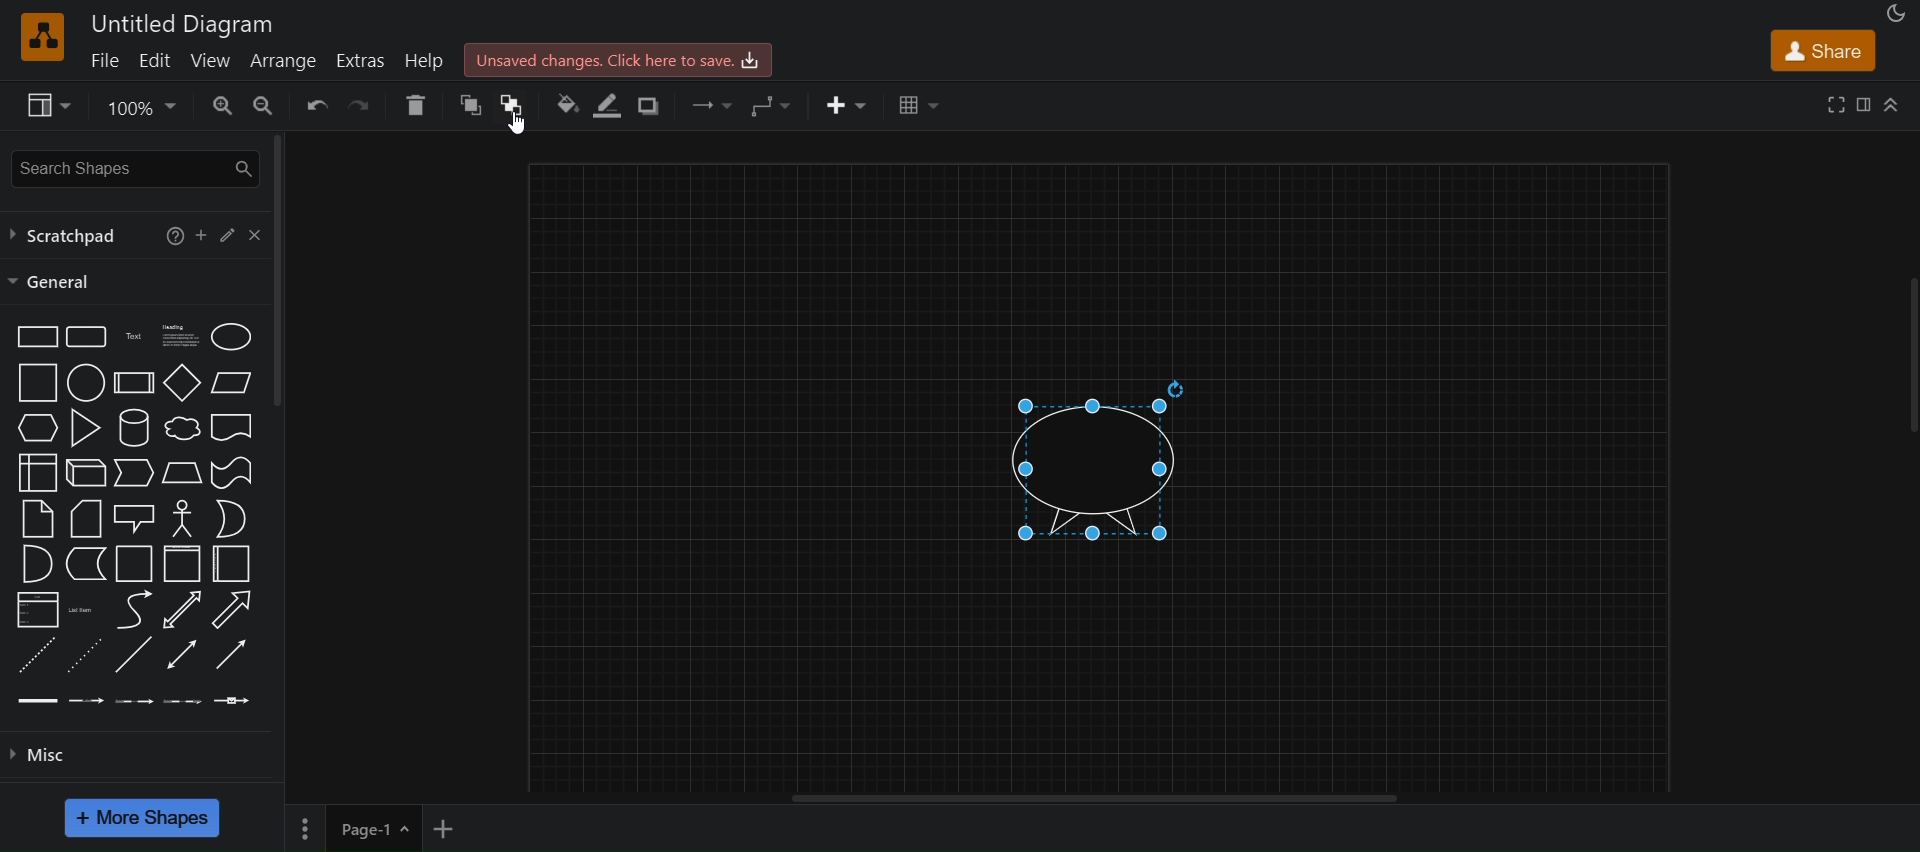 This screenshot has height=852, width=1920. What do you see at coordinates (230, 231) in the screenshot?
I see `` at bounding box center [230, 231].